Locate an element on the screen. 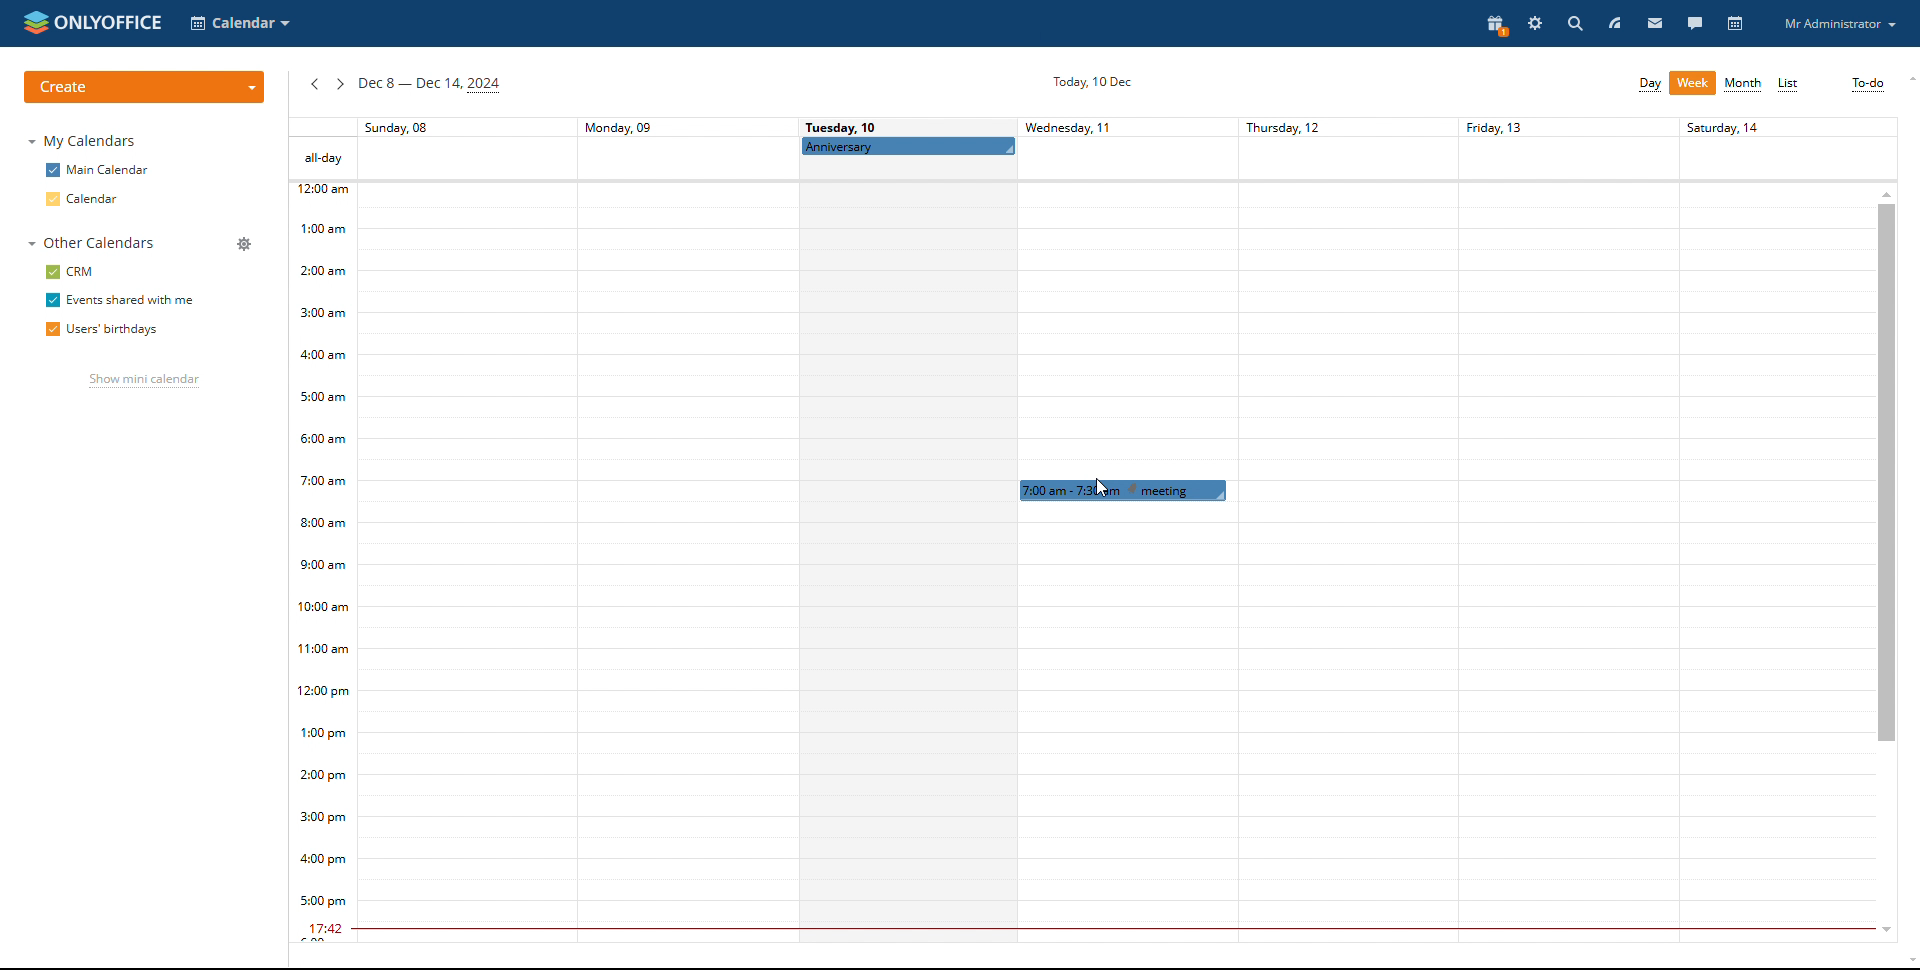 This screenshot has height=970, width=1920. week view is located at coordinates (1693, 83).